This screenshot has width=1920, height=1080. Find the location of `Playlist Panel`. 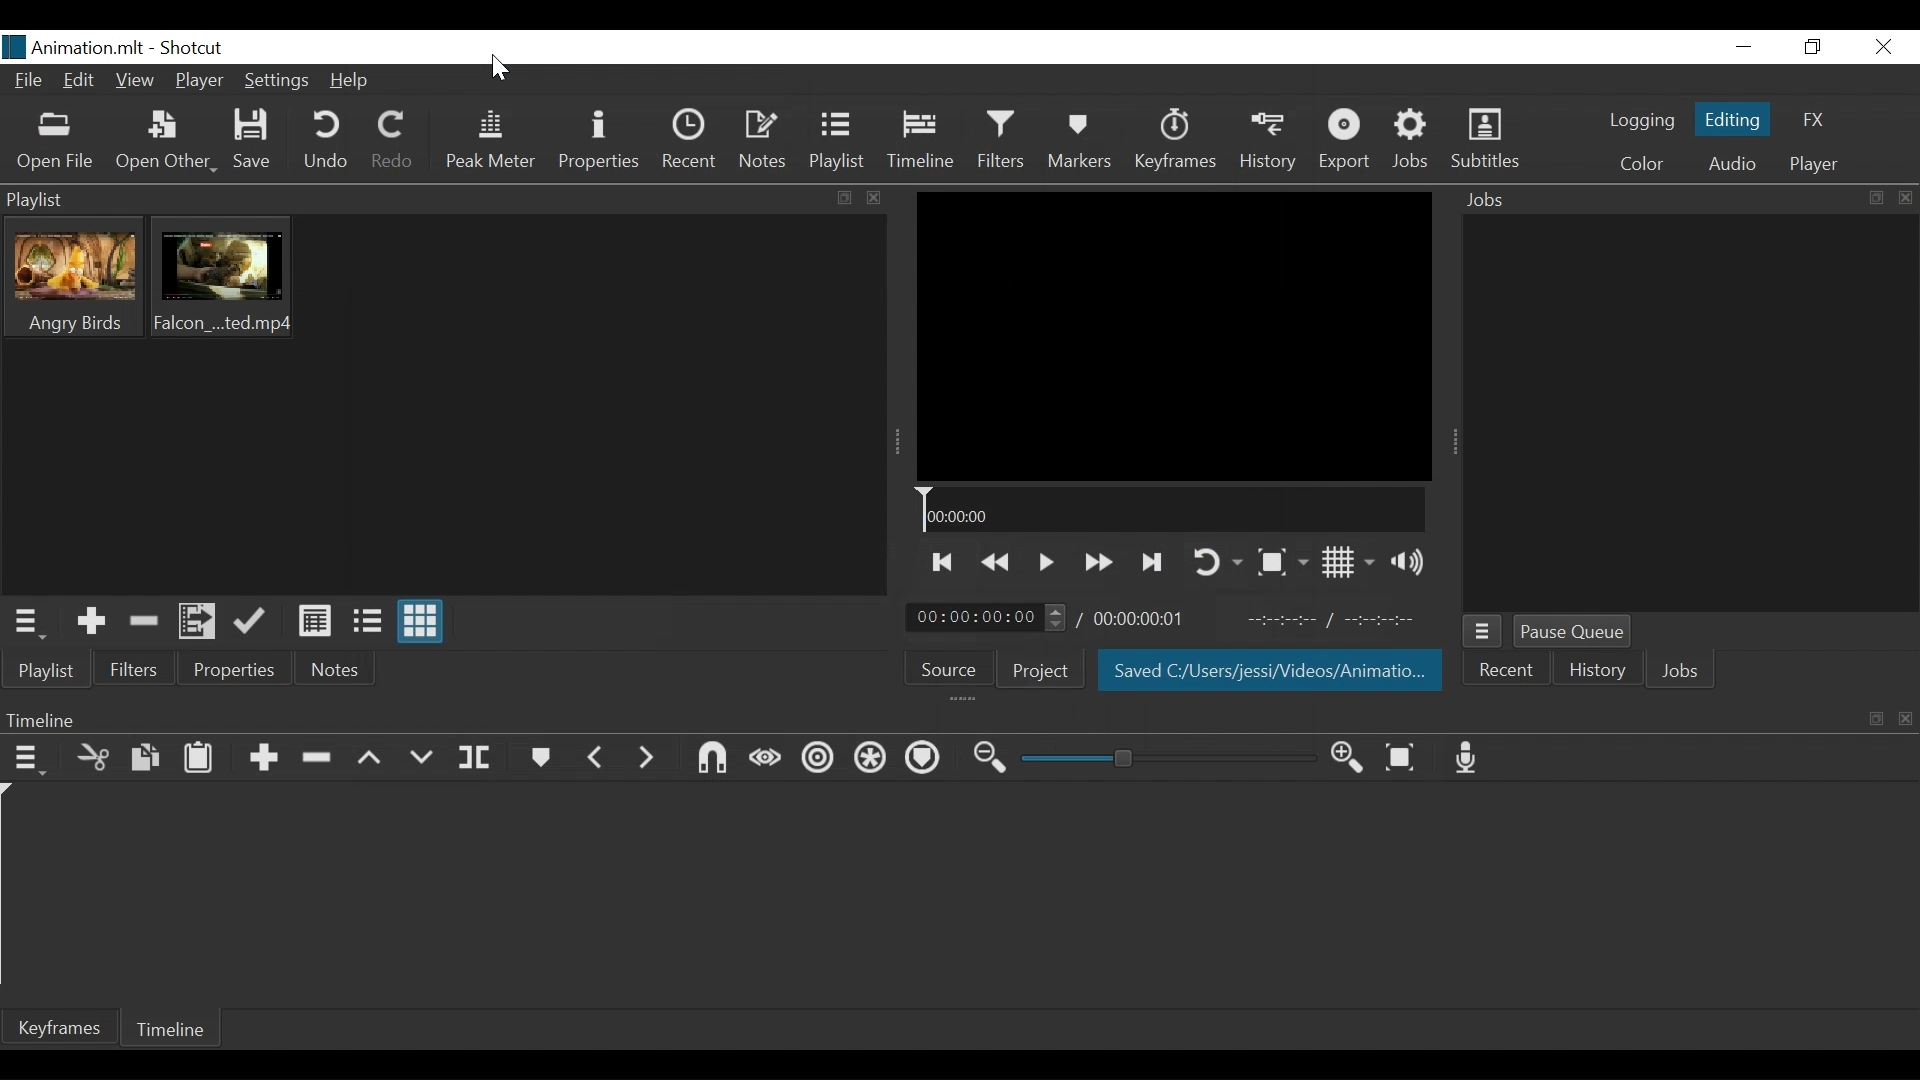

Playlist Panel is located at coordinates (442, 197).